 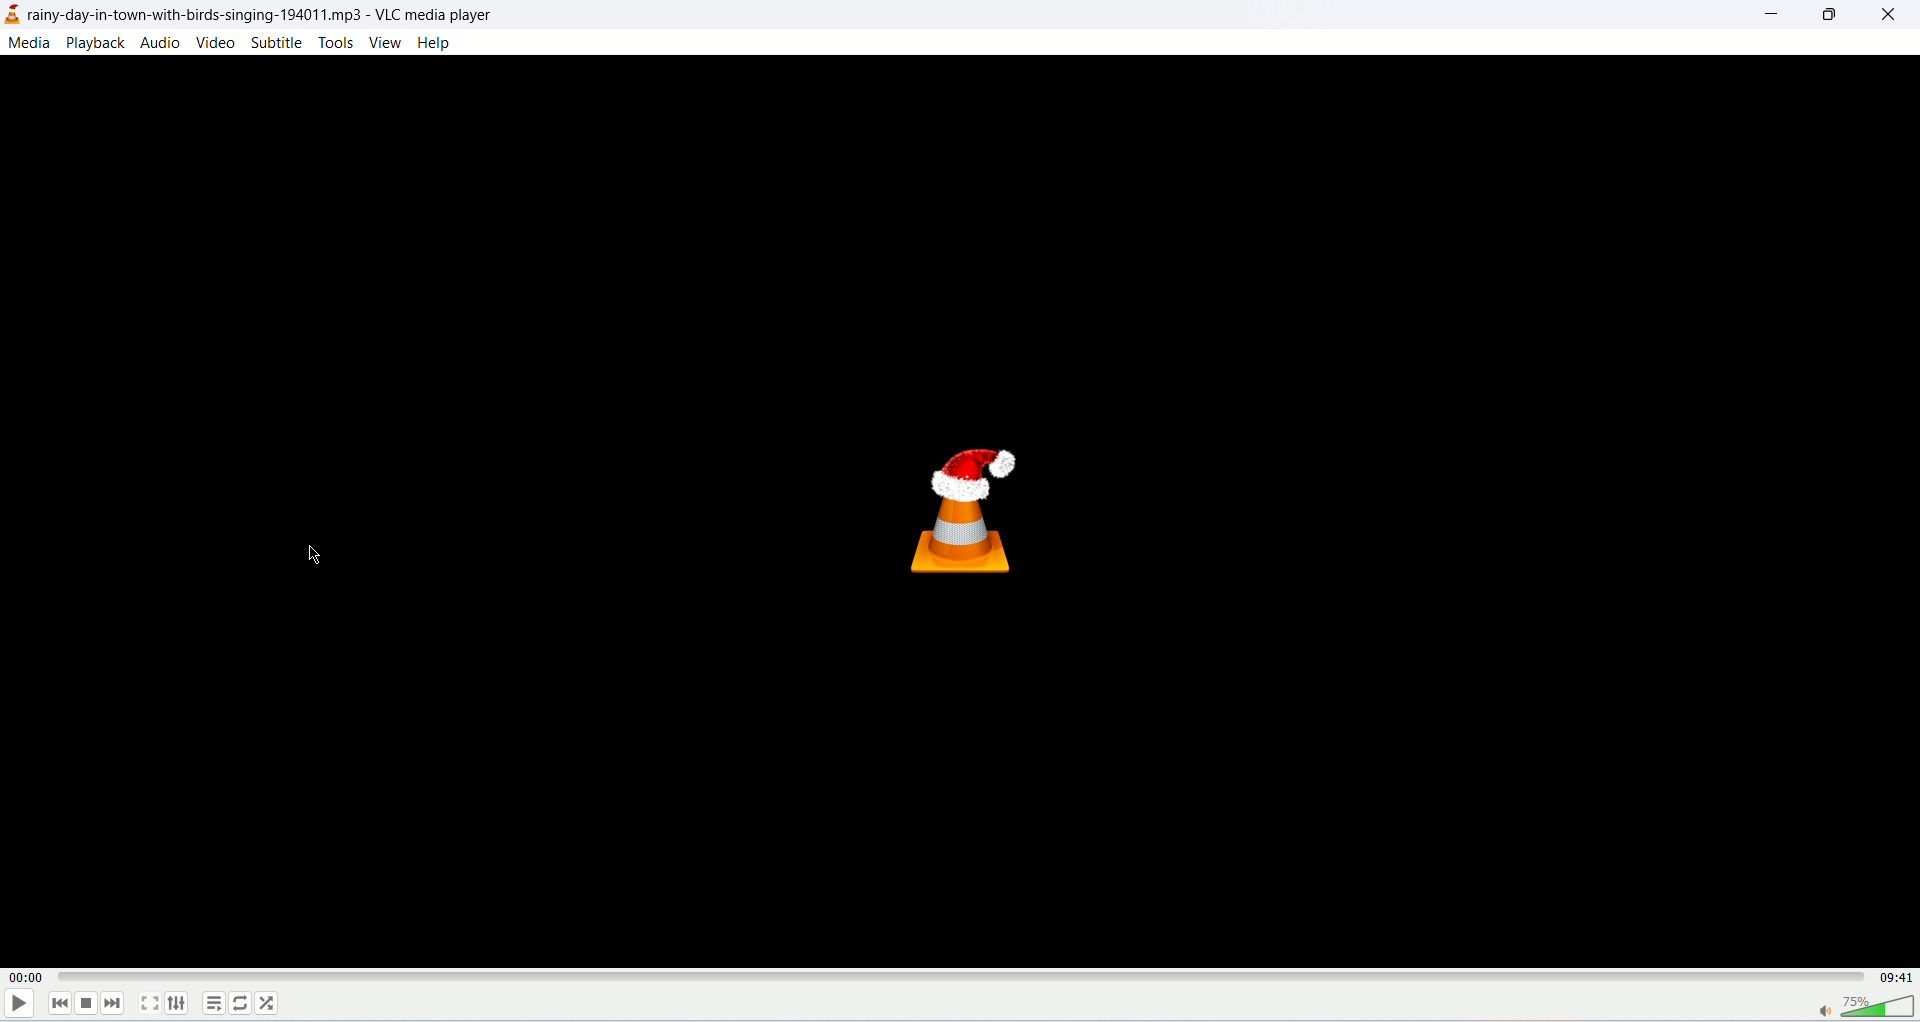 I want to click on total time, so click(x=1897, y=978).